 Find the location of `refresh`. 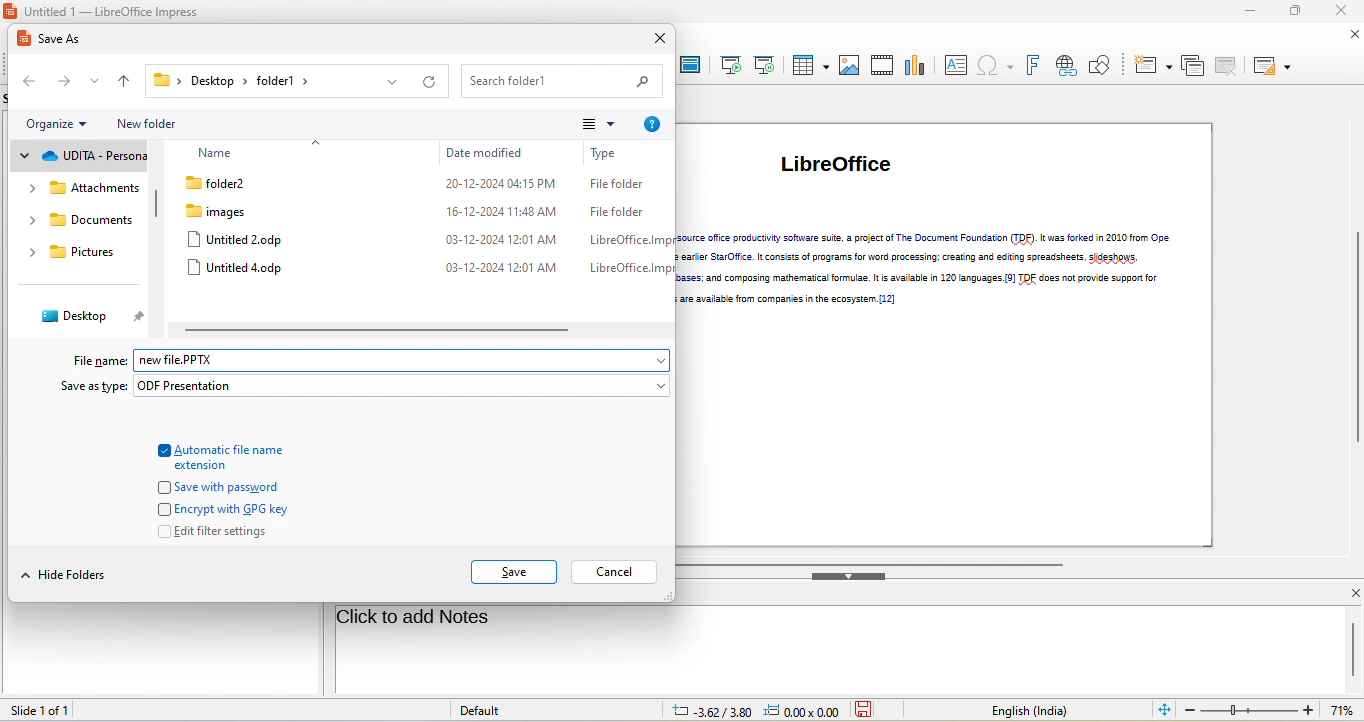

refresh is located at coordinates (428, 83).